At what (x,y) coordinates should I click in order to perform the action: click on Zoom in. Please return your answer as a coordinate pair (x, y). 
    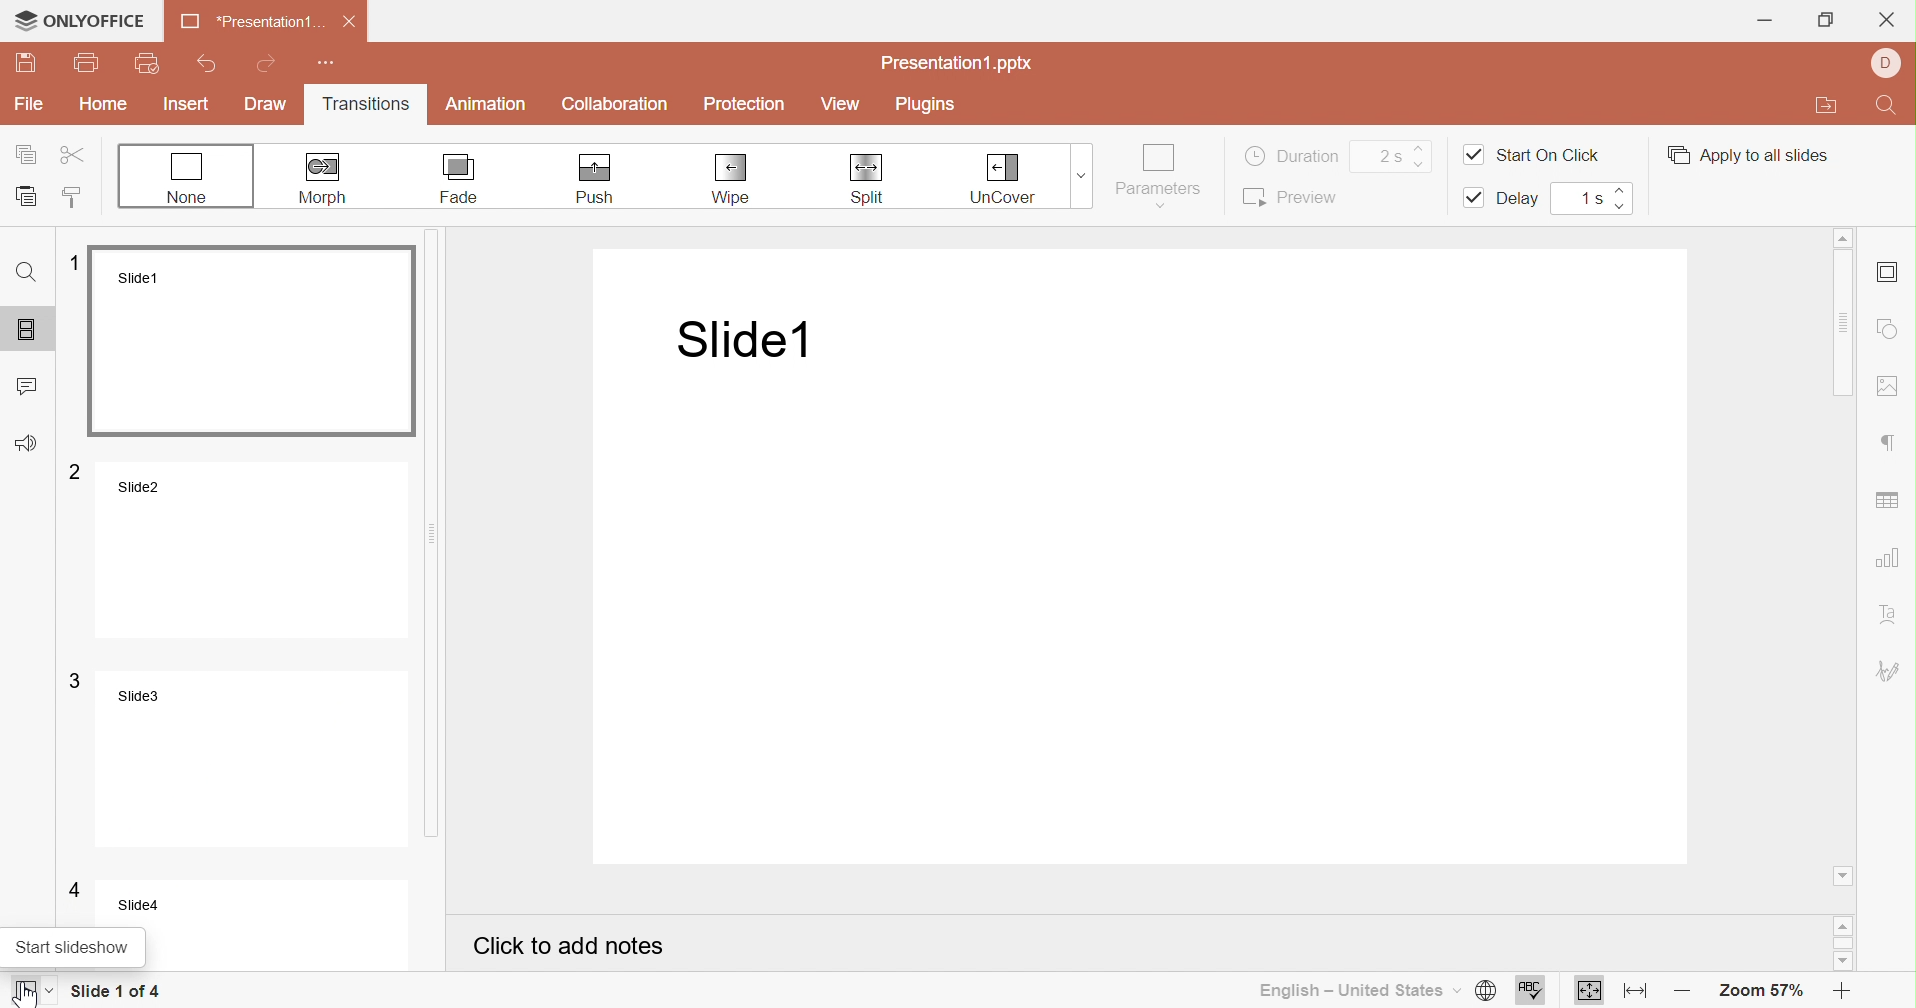
    Looking at the image, I should click on (1843, 994).